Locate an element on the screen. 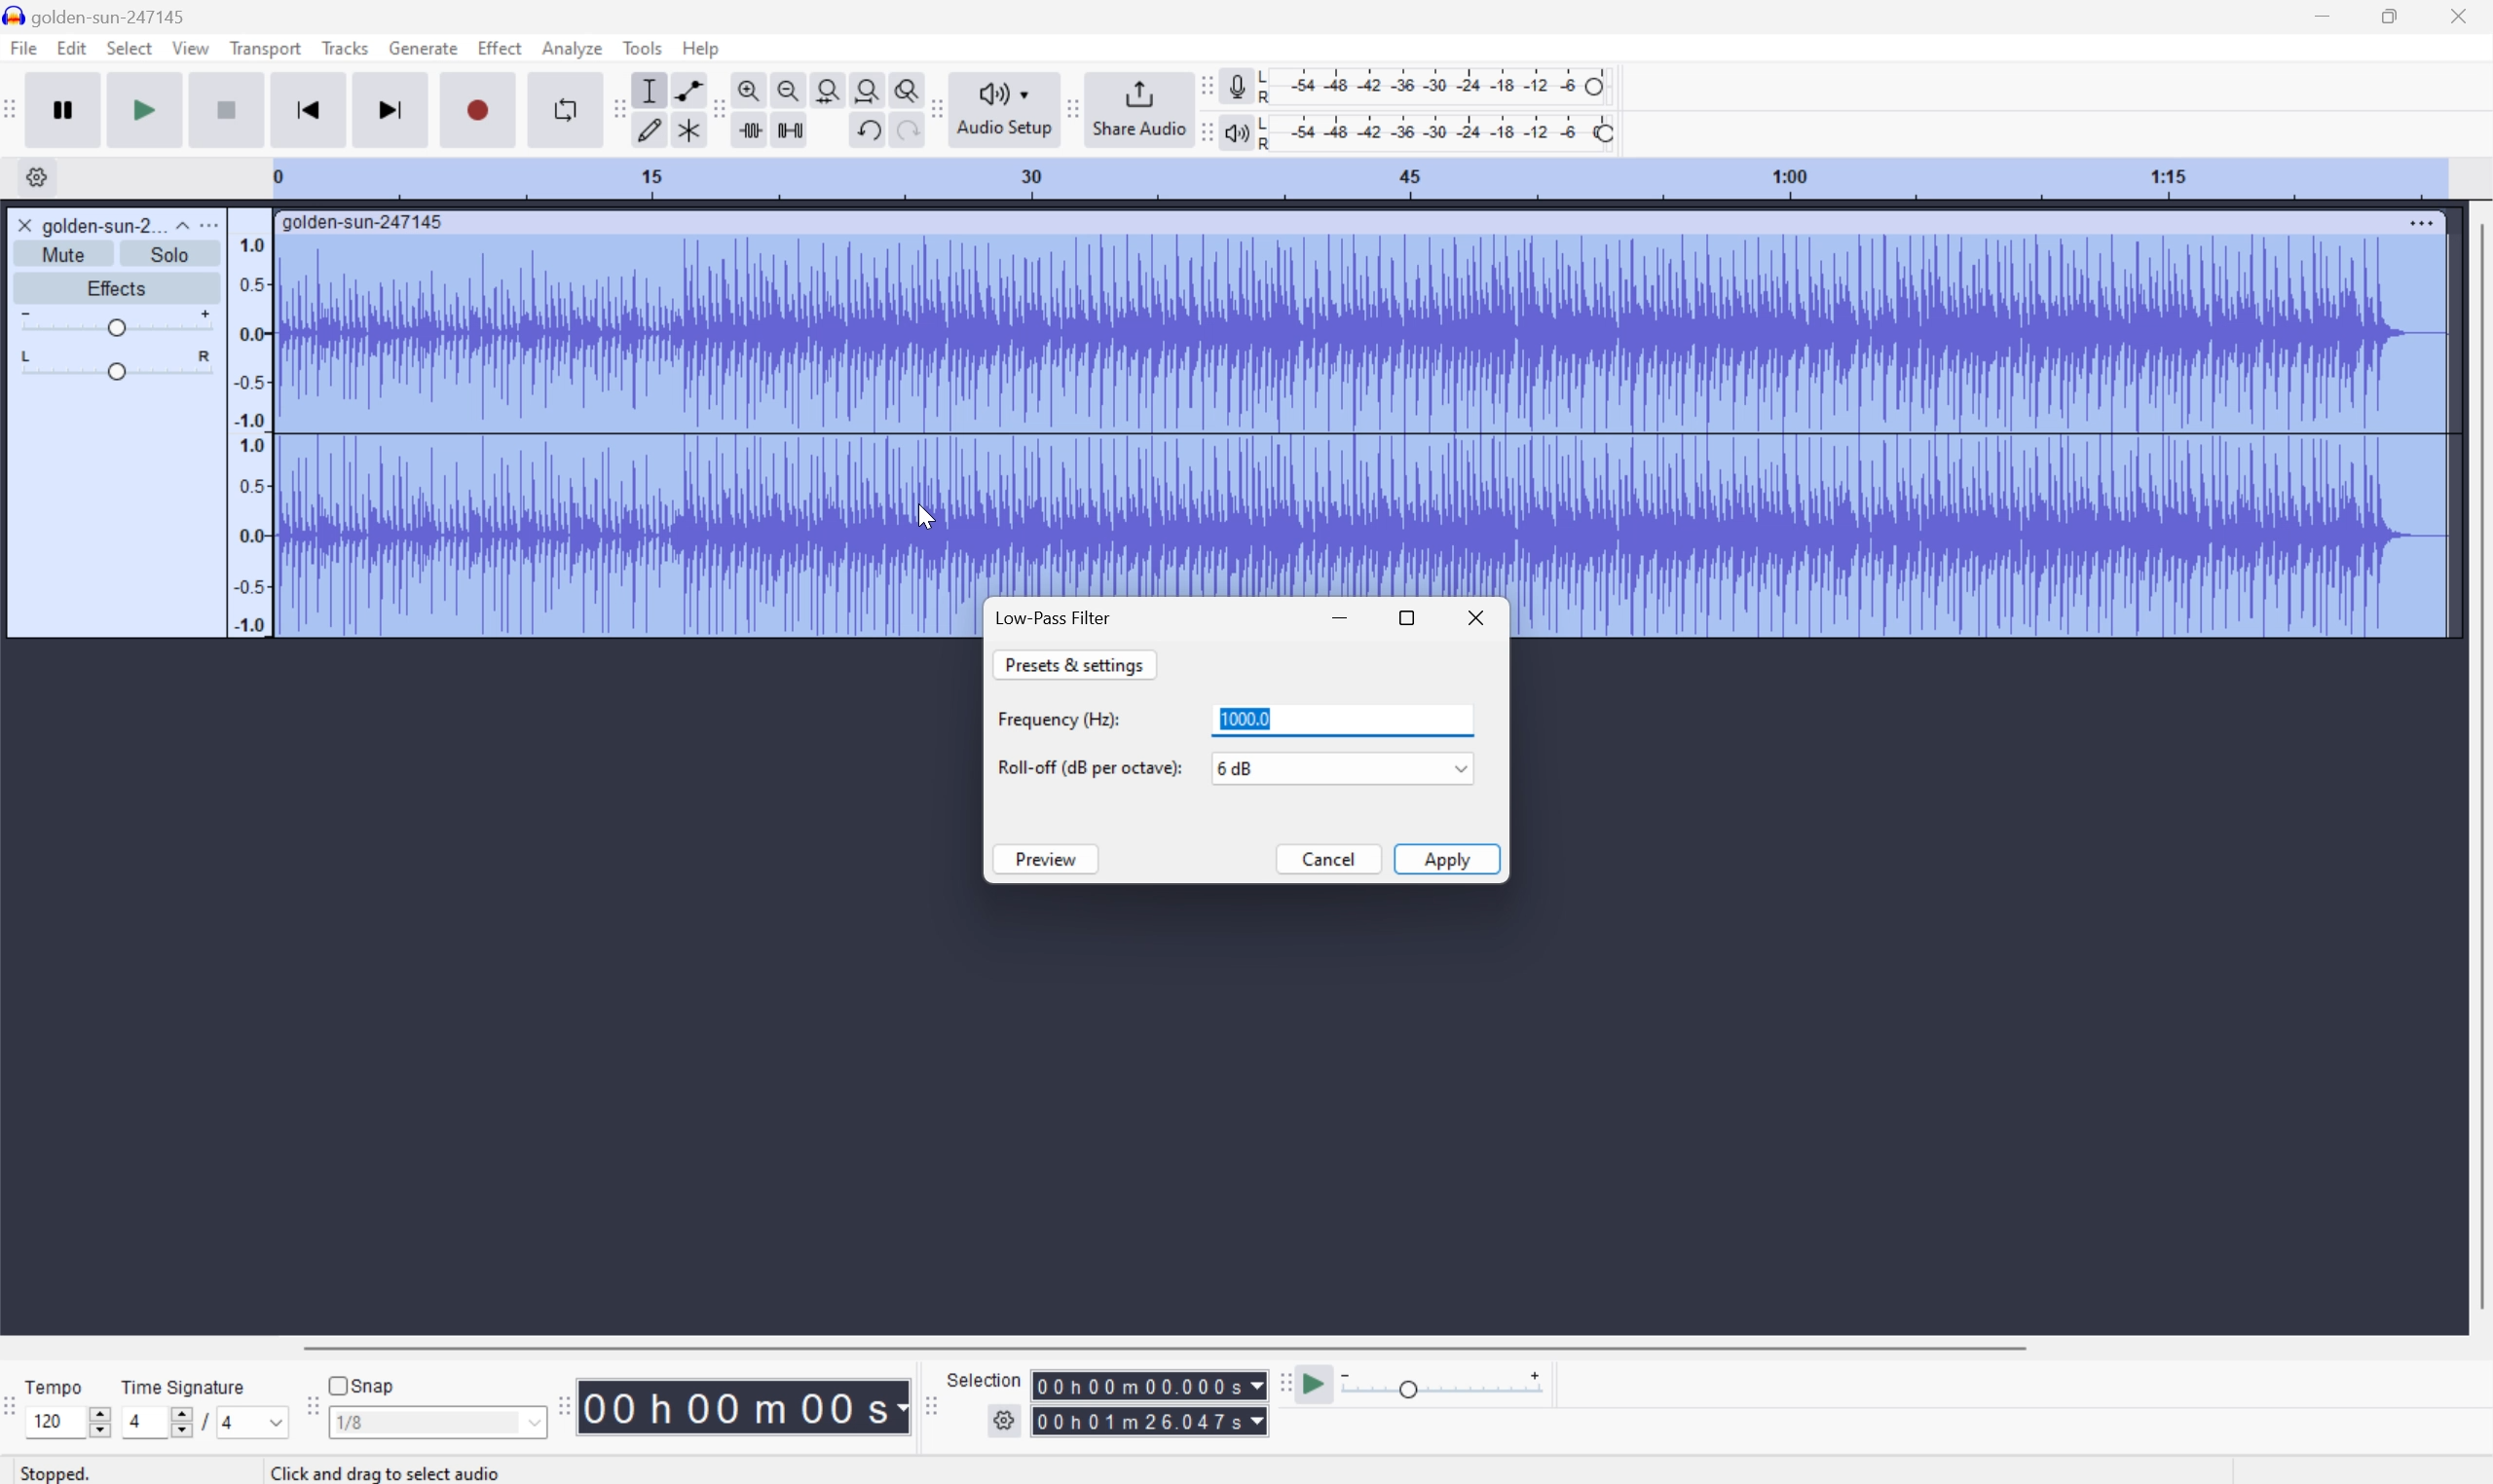 This screenshot has width=2493, height=1484. Multi tool is located at coordinates (684, 134).